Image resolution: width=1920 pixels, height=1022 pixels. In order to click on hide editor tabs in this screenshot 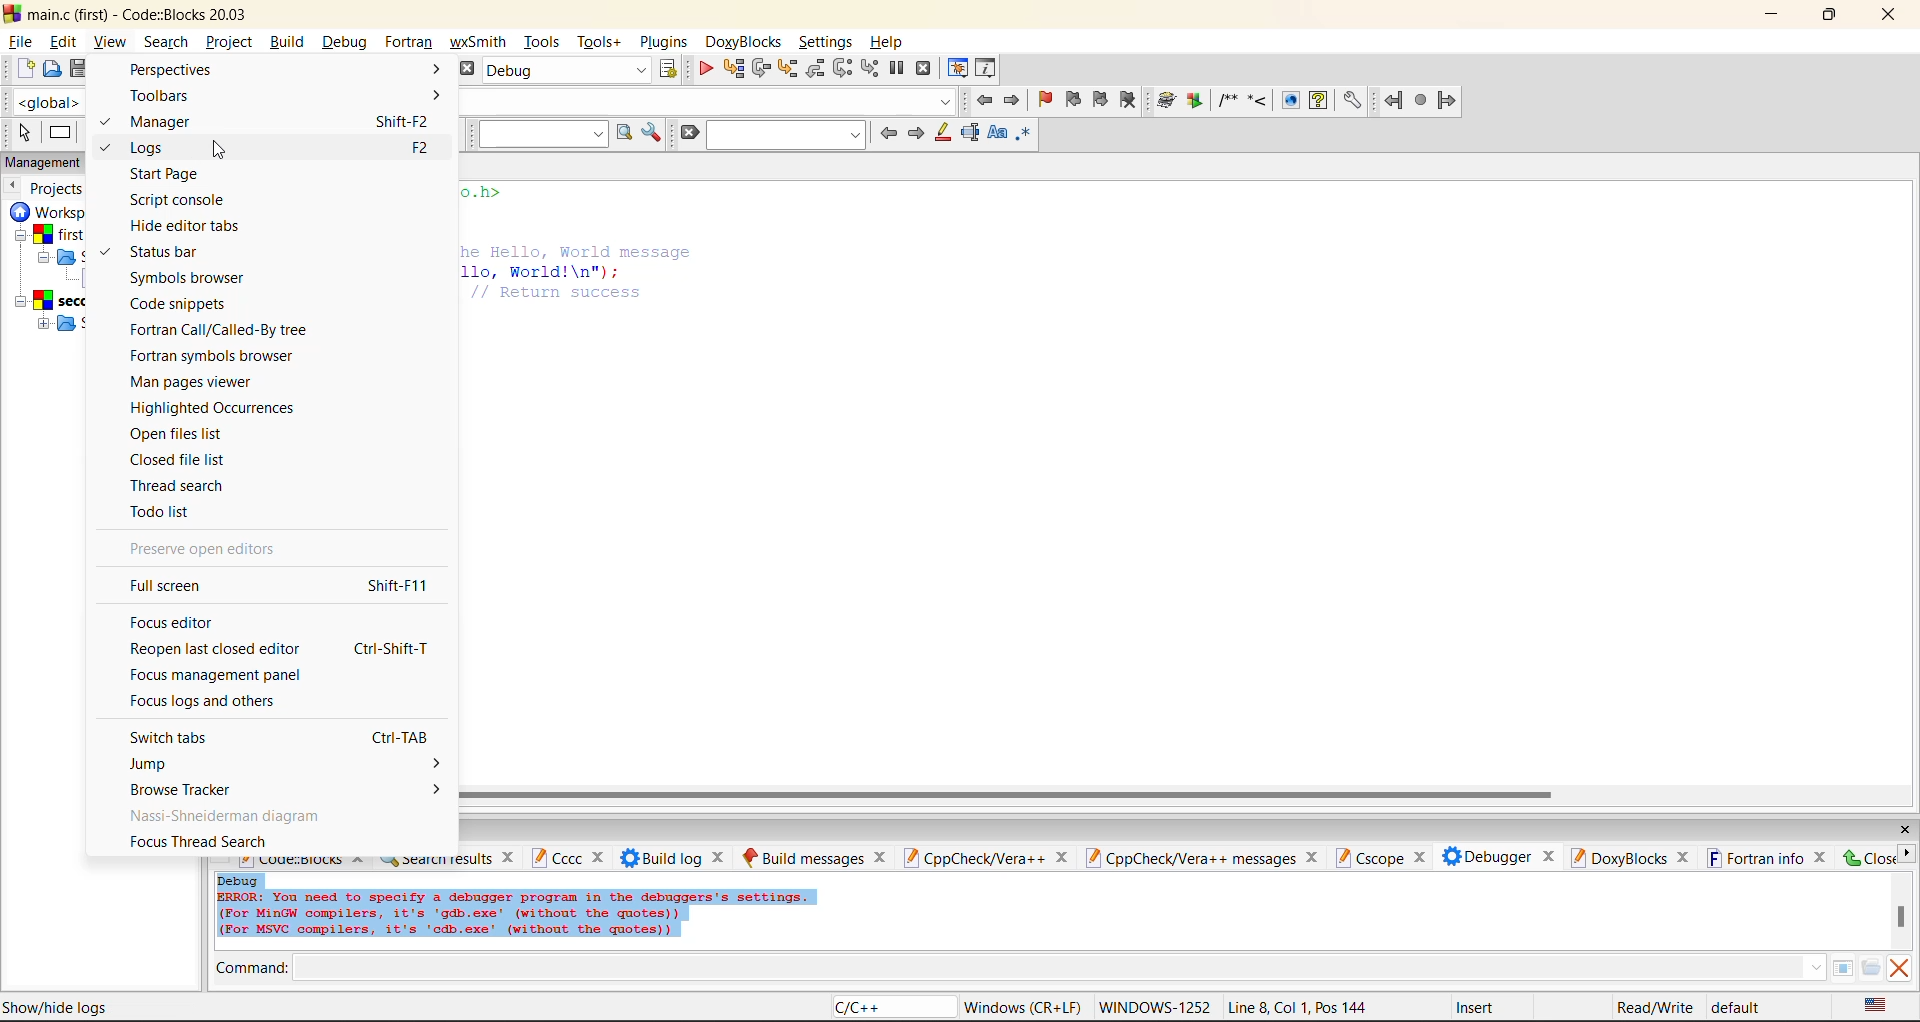, I will do `click(188, 227)`.